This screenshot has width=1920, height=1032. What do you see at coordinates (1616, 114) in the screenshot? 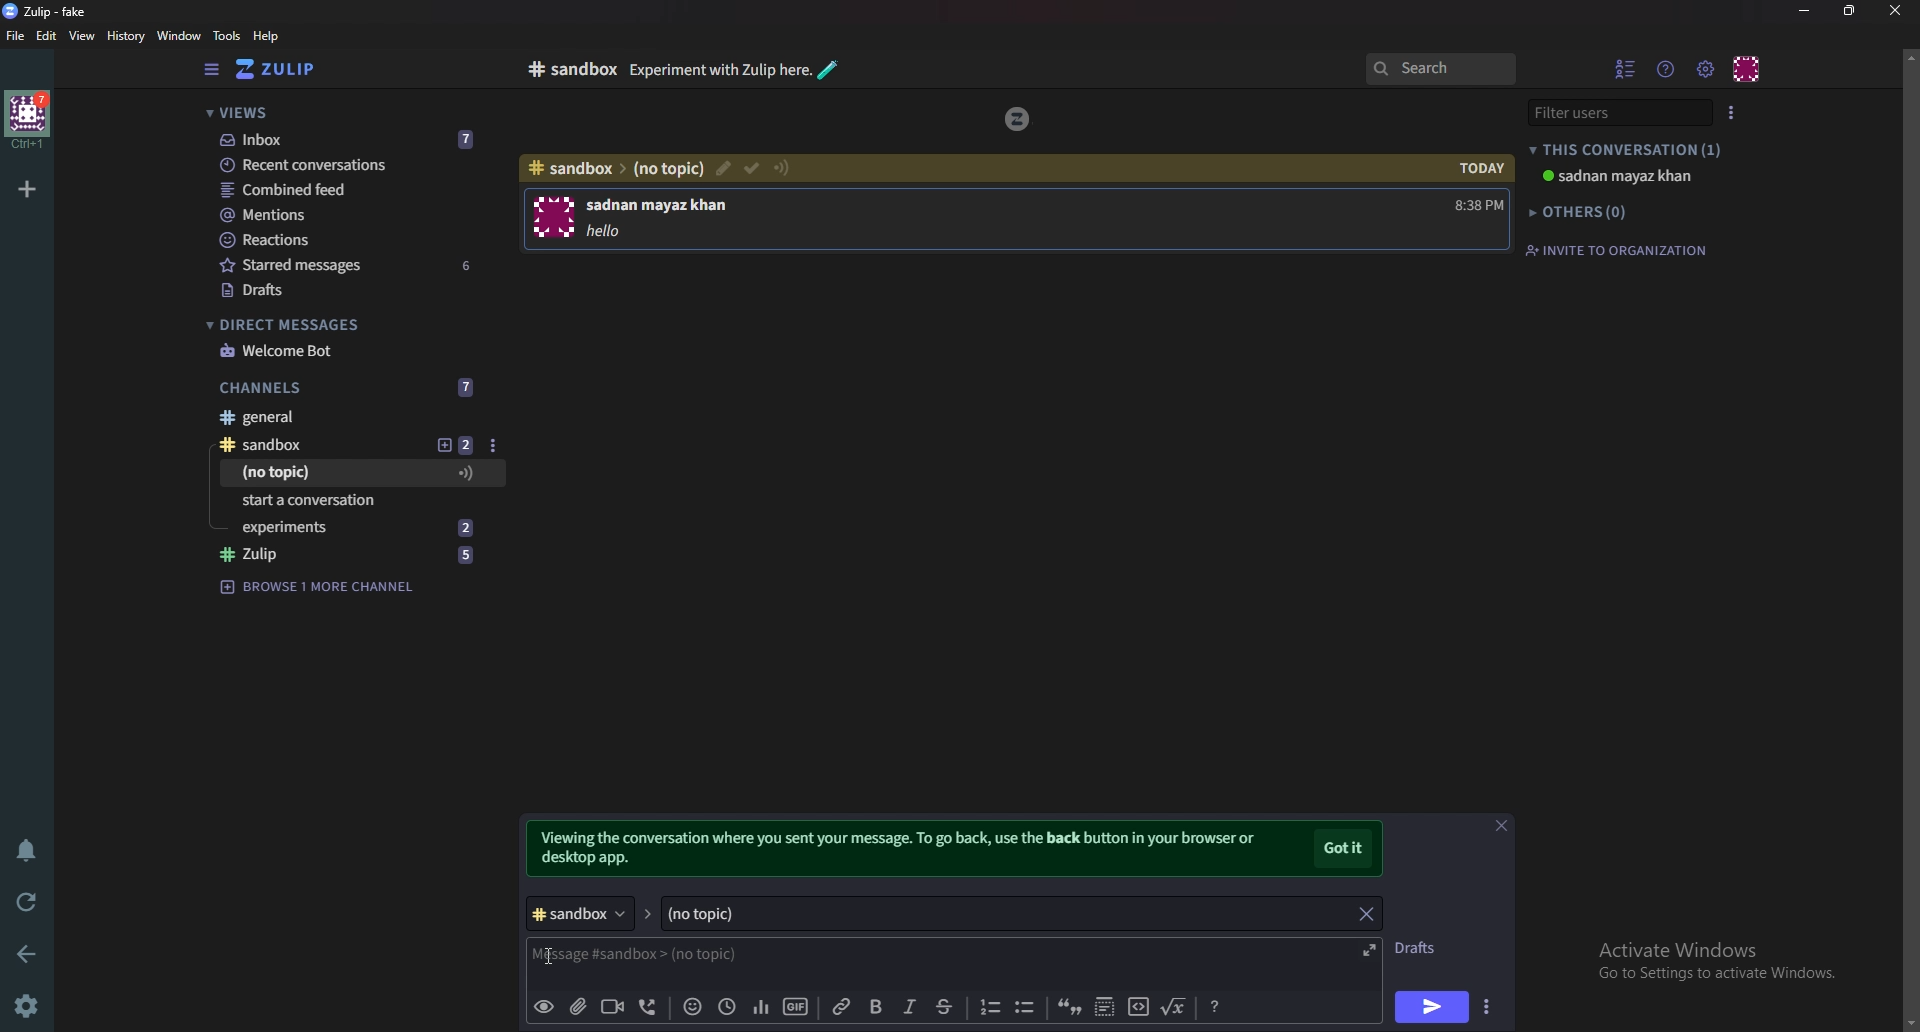
I see `filter users` at bounding box center [1616, 114].